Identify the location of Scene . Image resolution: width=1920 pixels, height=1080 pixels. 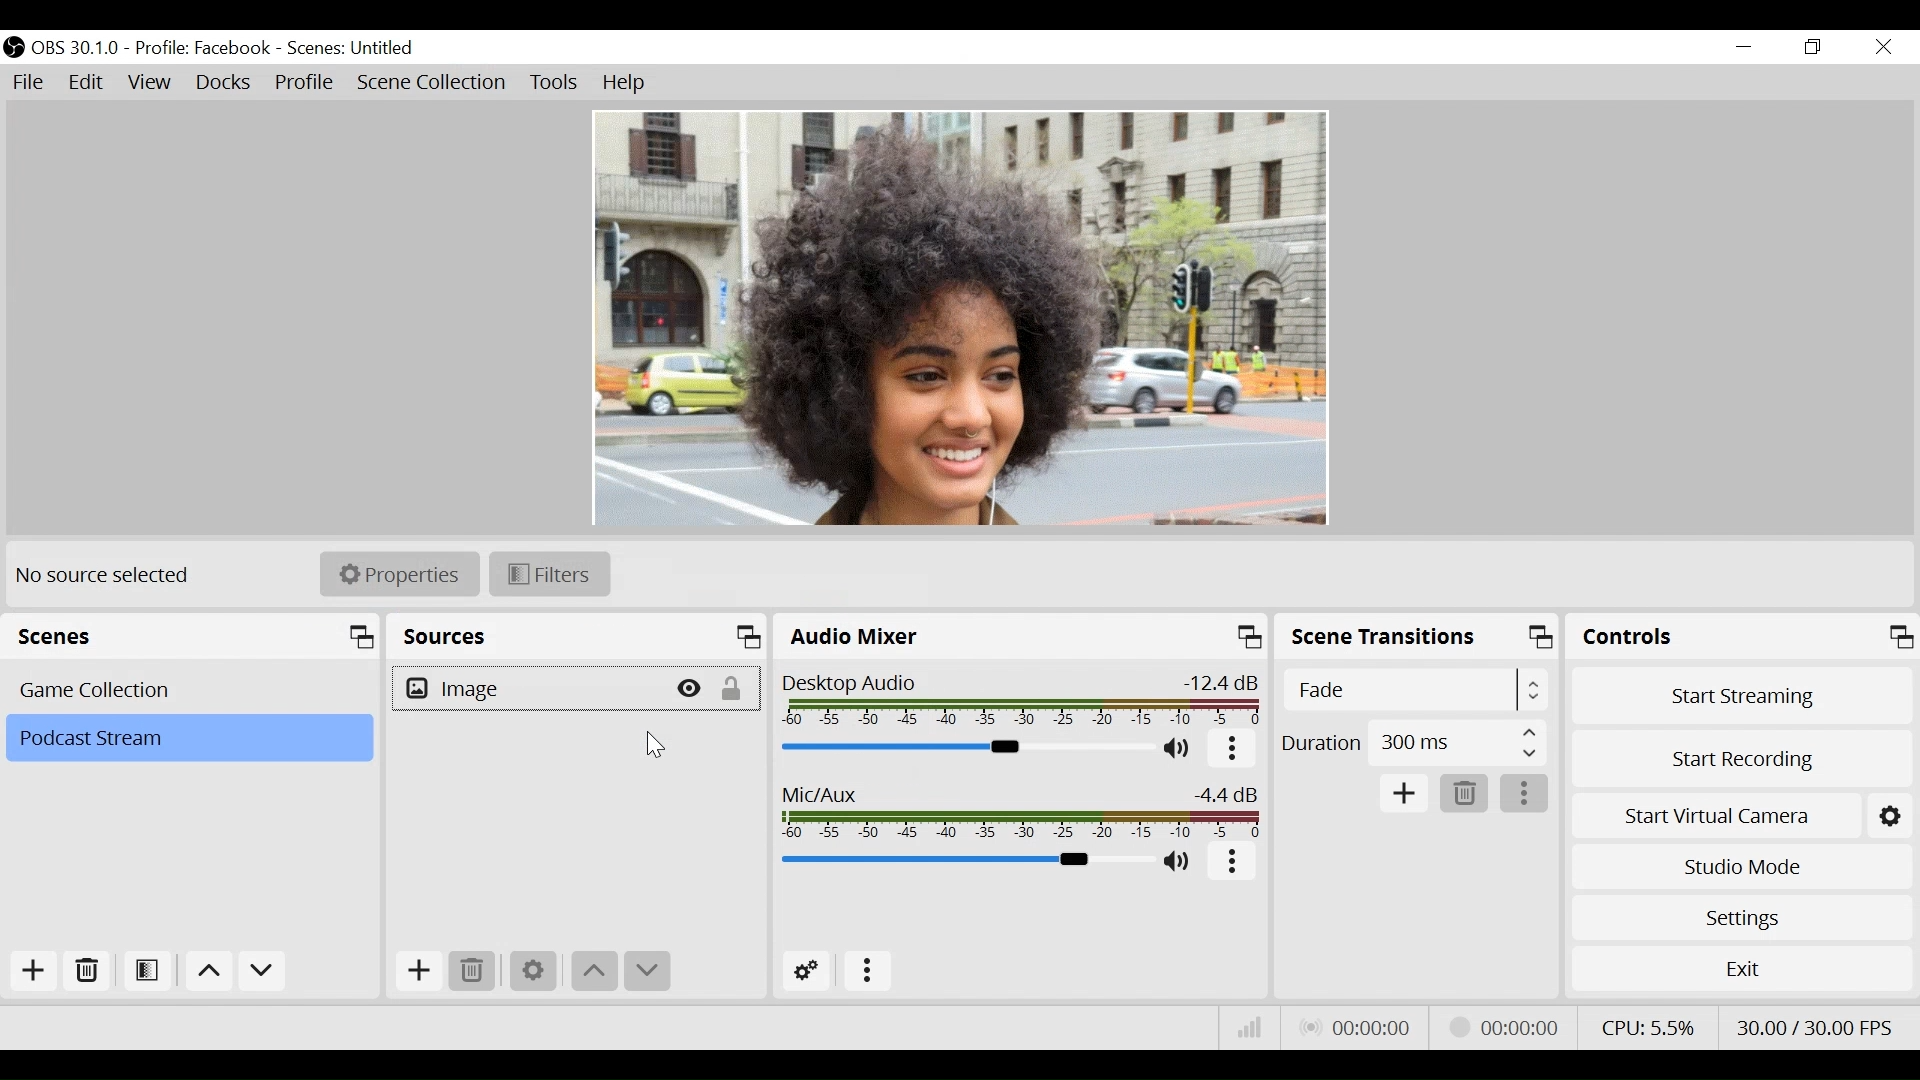
(187, 739).